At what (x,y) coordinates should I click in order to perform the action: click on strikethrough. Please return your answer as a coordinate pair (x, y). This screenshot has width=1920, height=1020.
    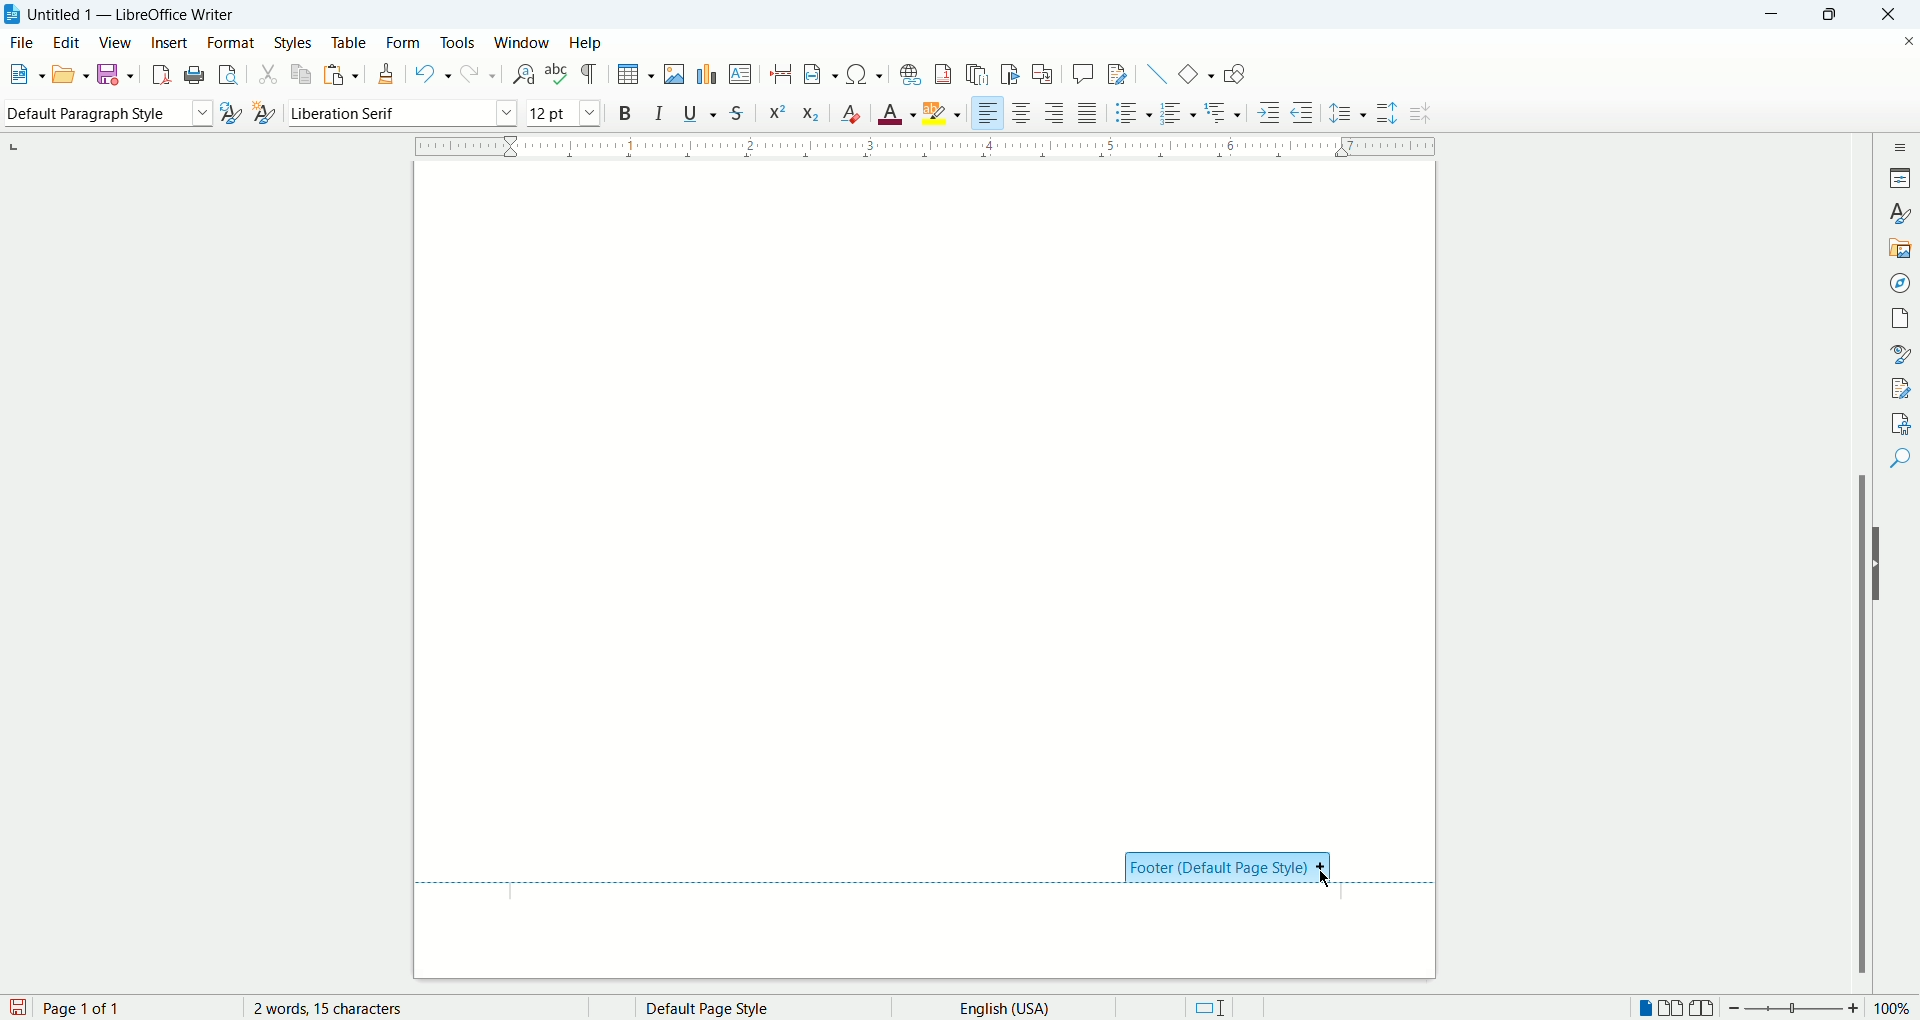
    Looking at the image, I should click on (737, 115).